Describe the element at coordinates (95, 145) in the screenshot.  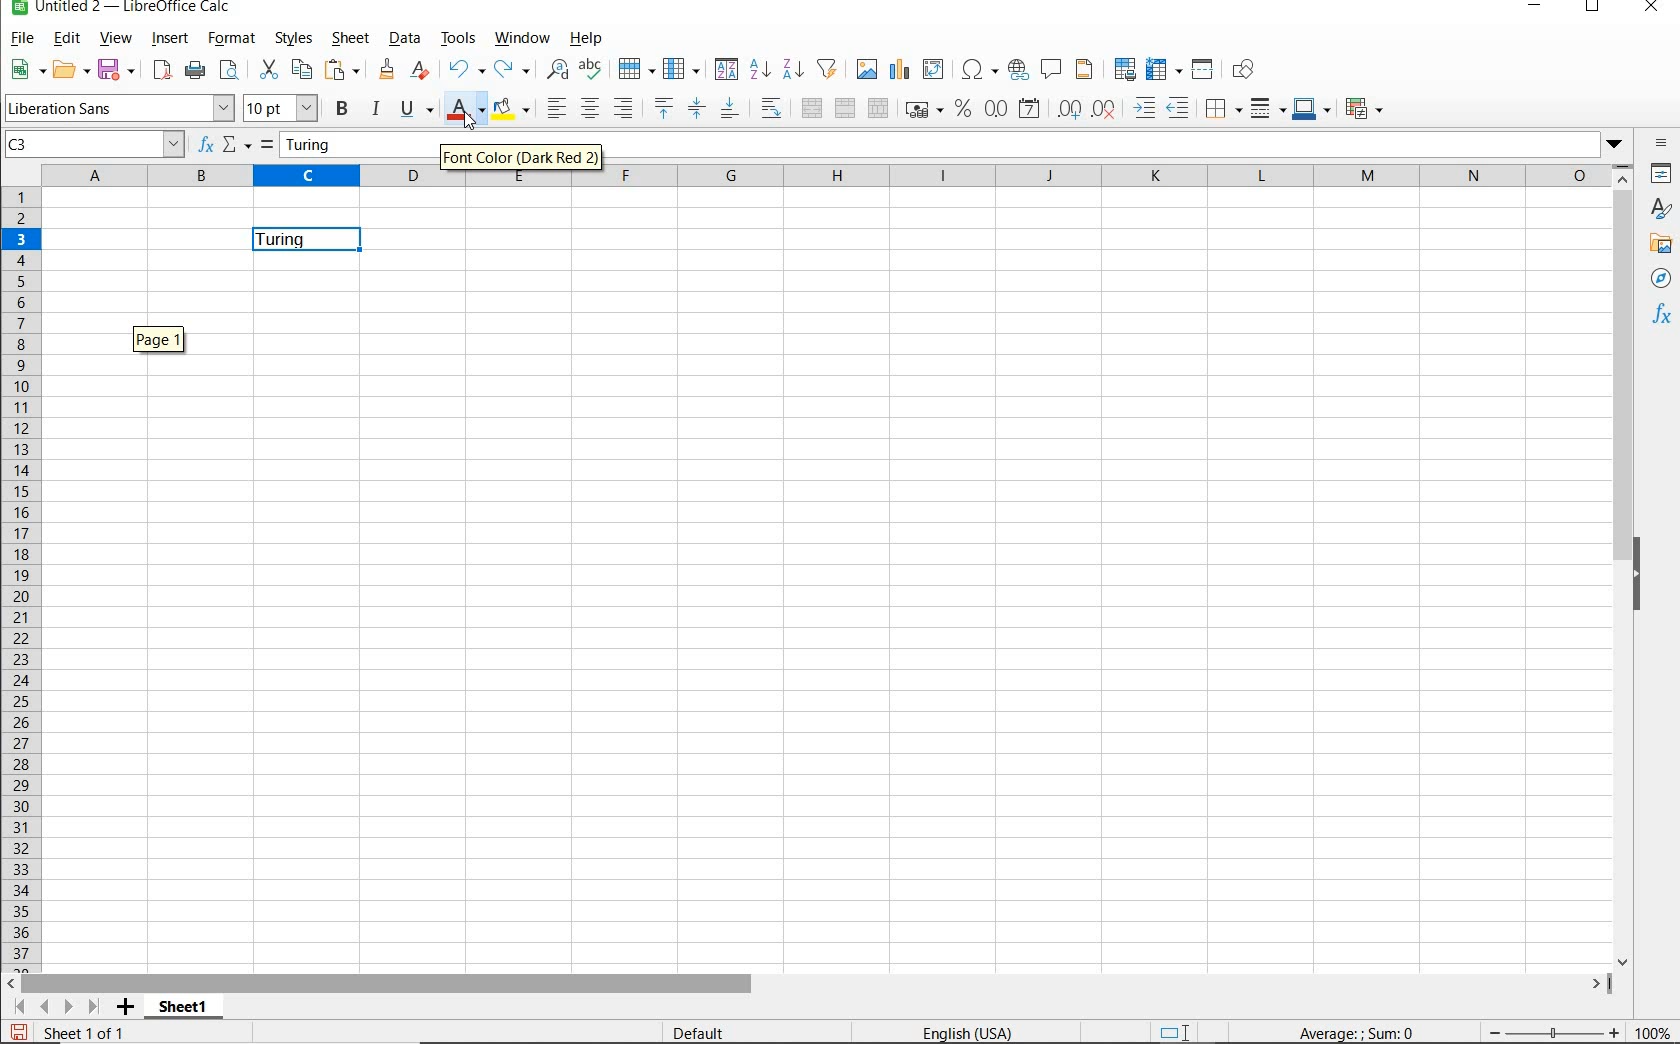
I see `C3` at that location.